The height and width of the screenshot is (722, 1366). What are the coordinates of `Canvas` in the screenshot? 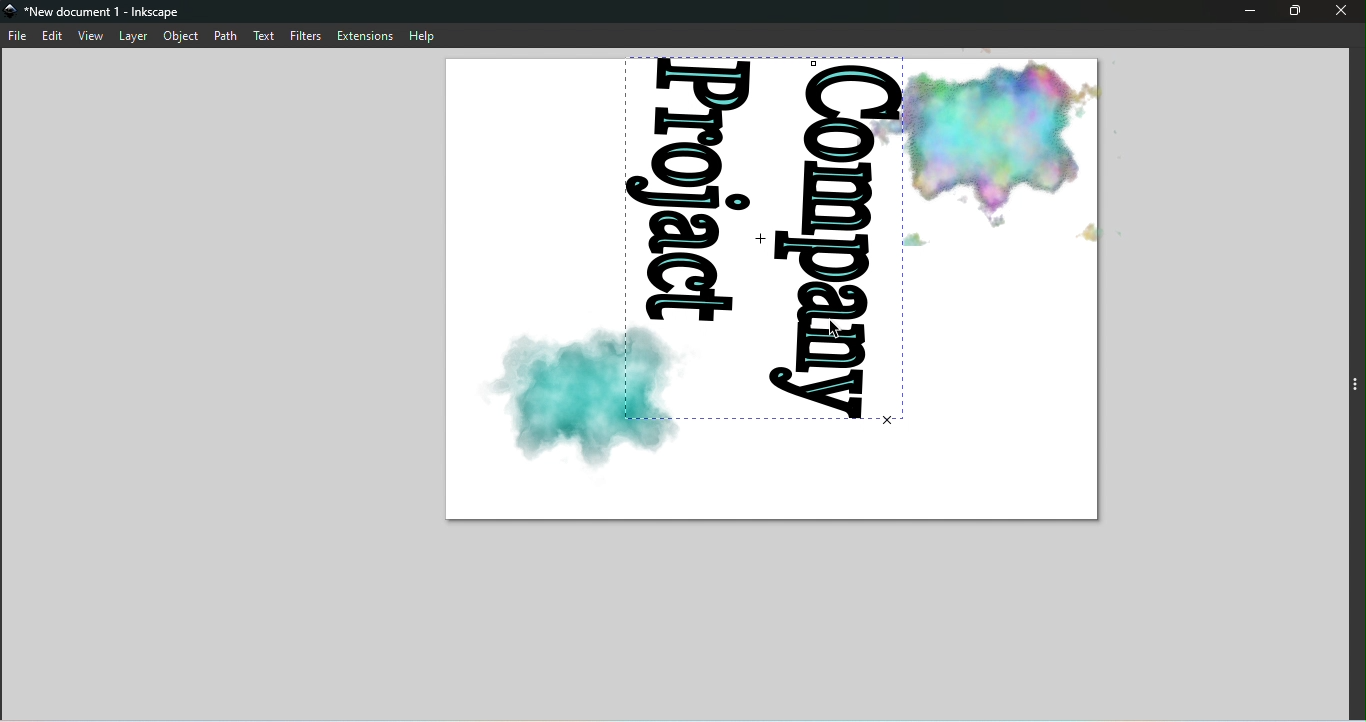 It's located at (780, 294).